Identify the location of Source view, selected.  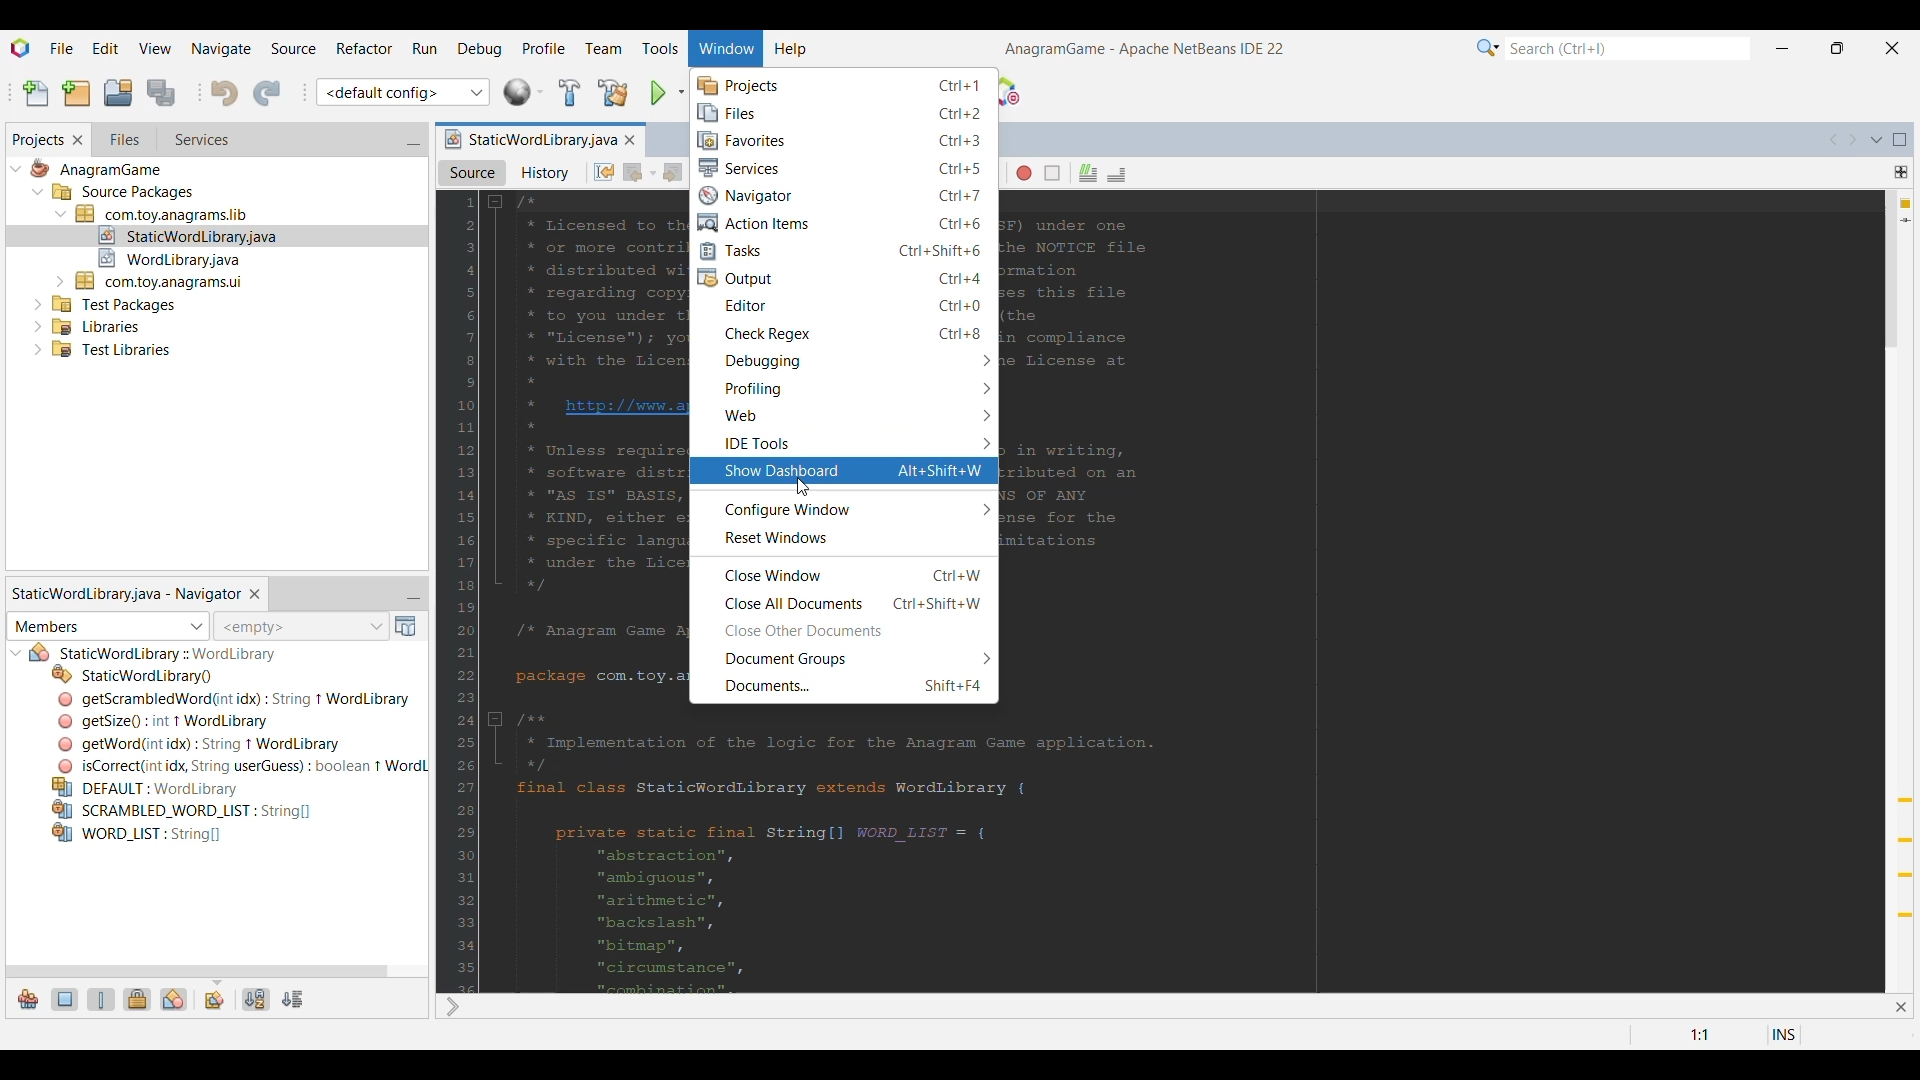
(473, 173).